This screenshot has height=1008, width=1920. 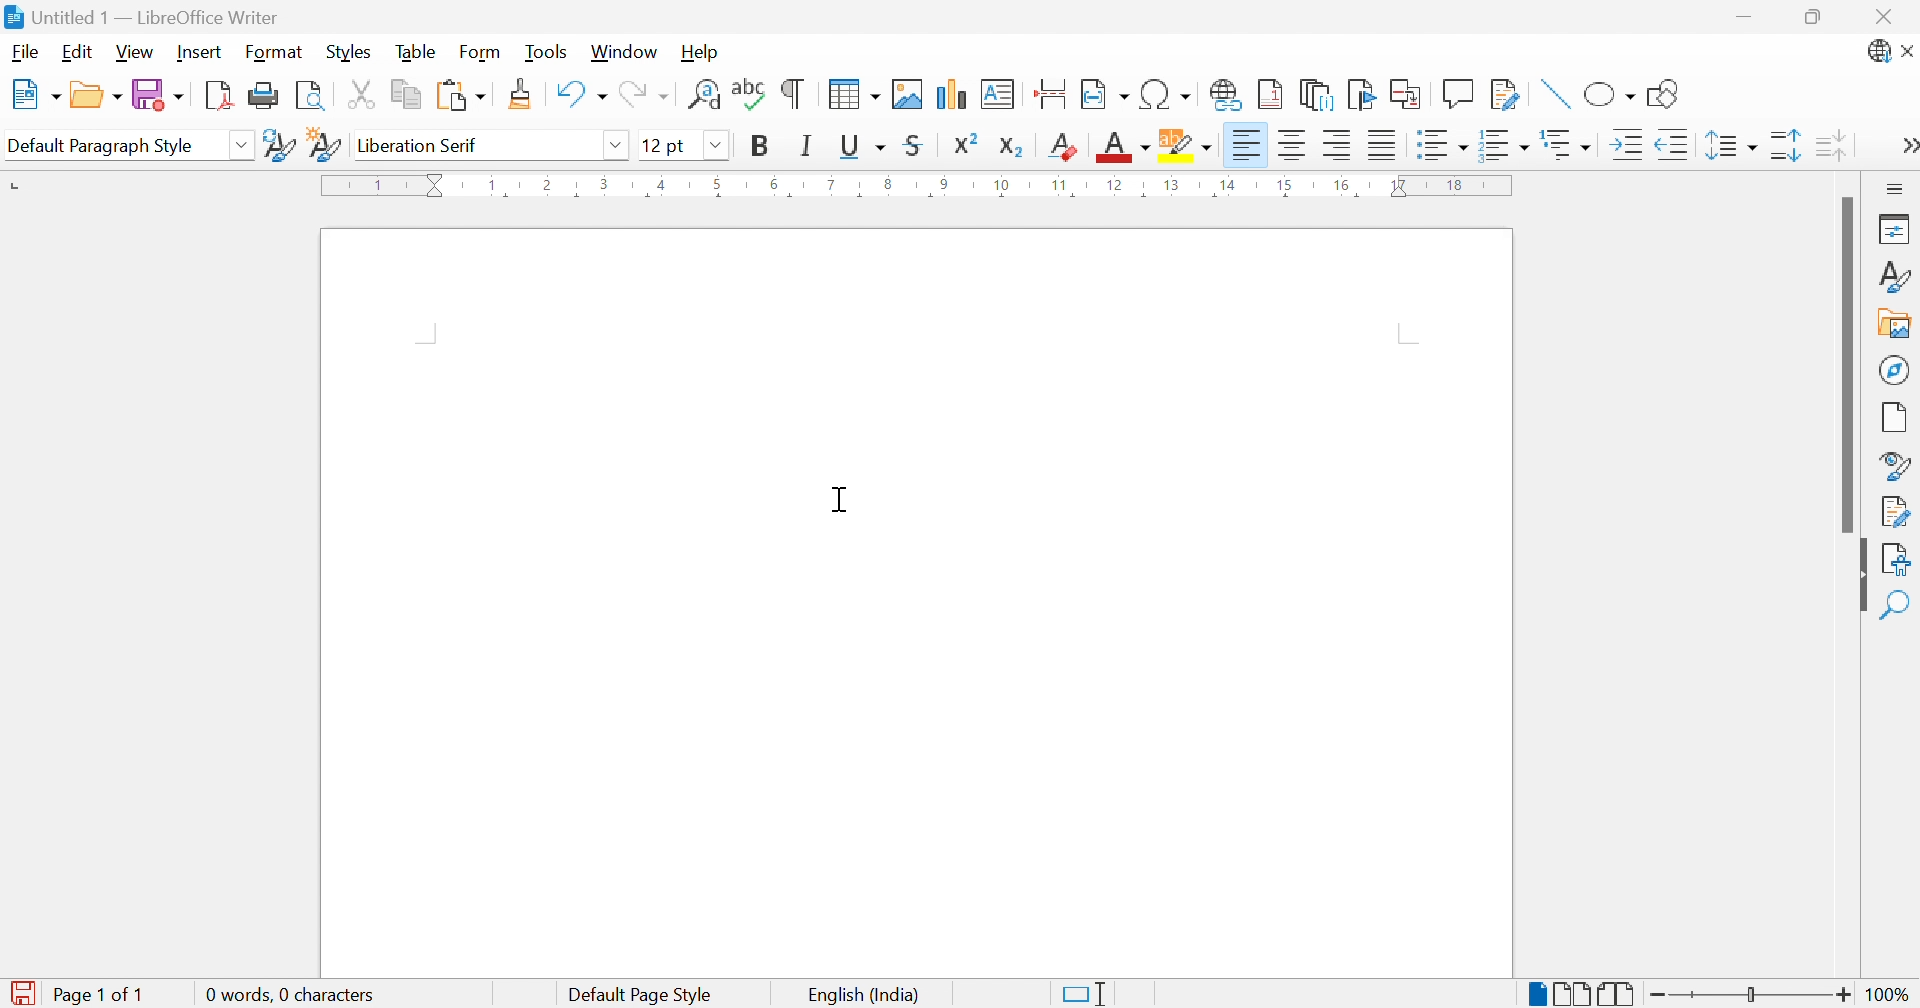 What do you see at coordinates (706, 96) in the screenshot?
I see `` at bounding box center [706, 96].